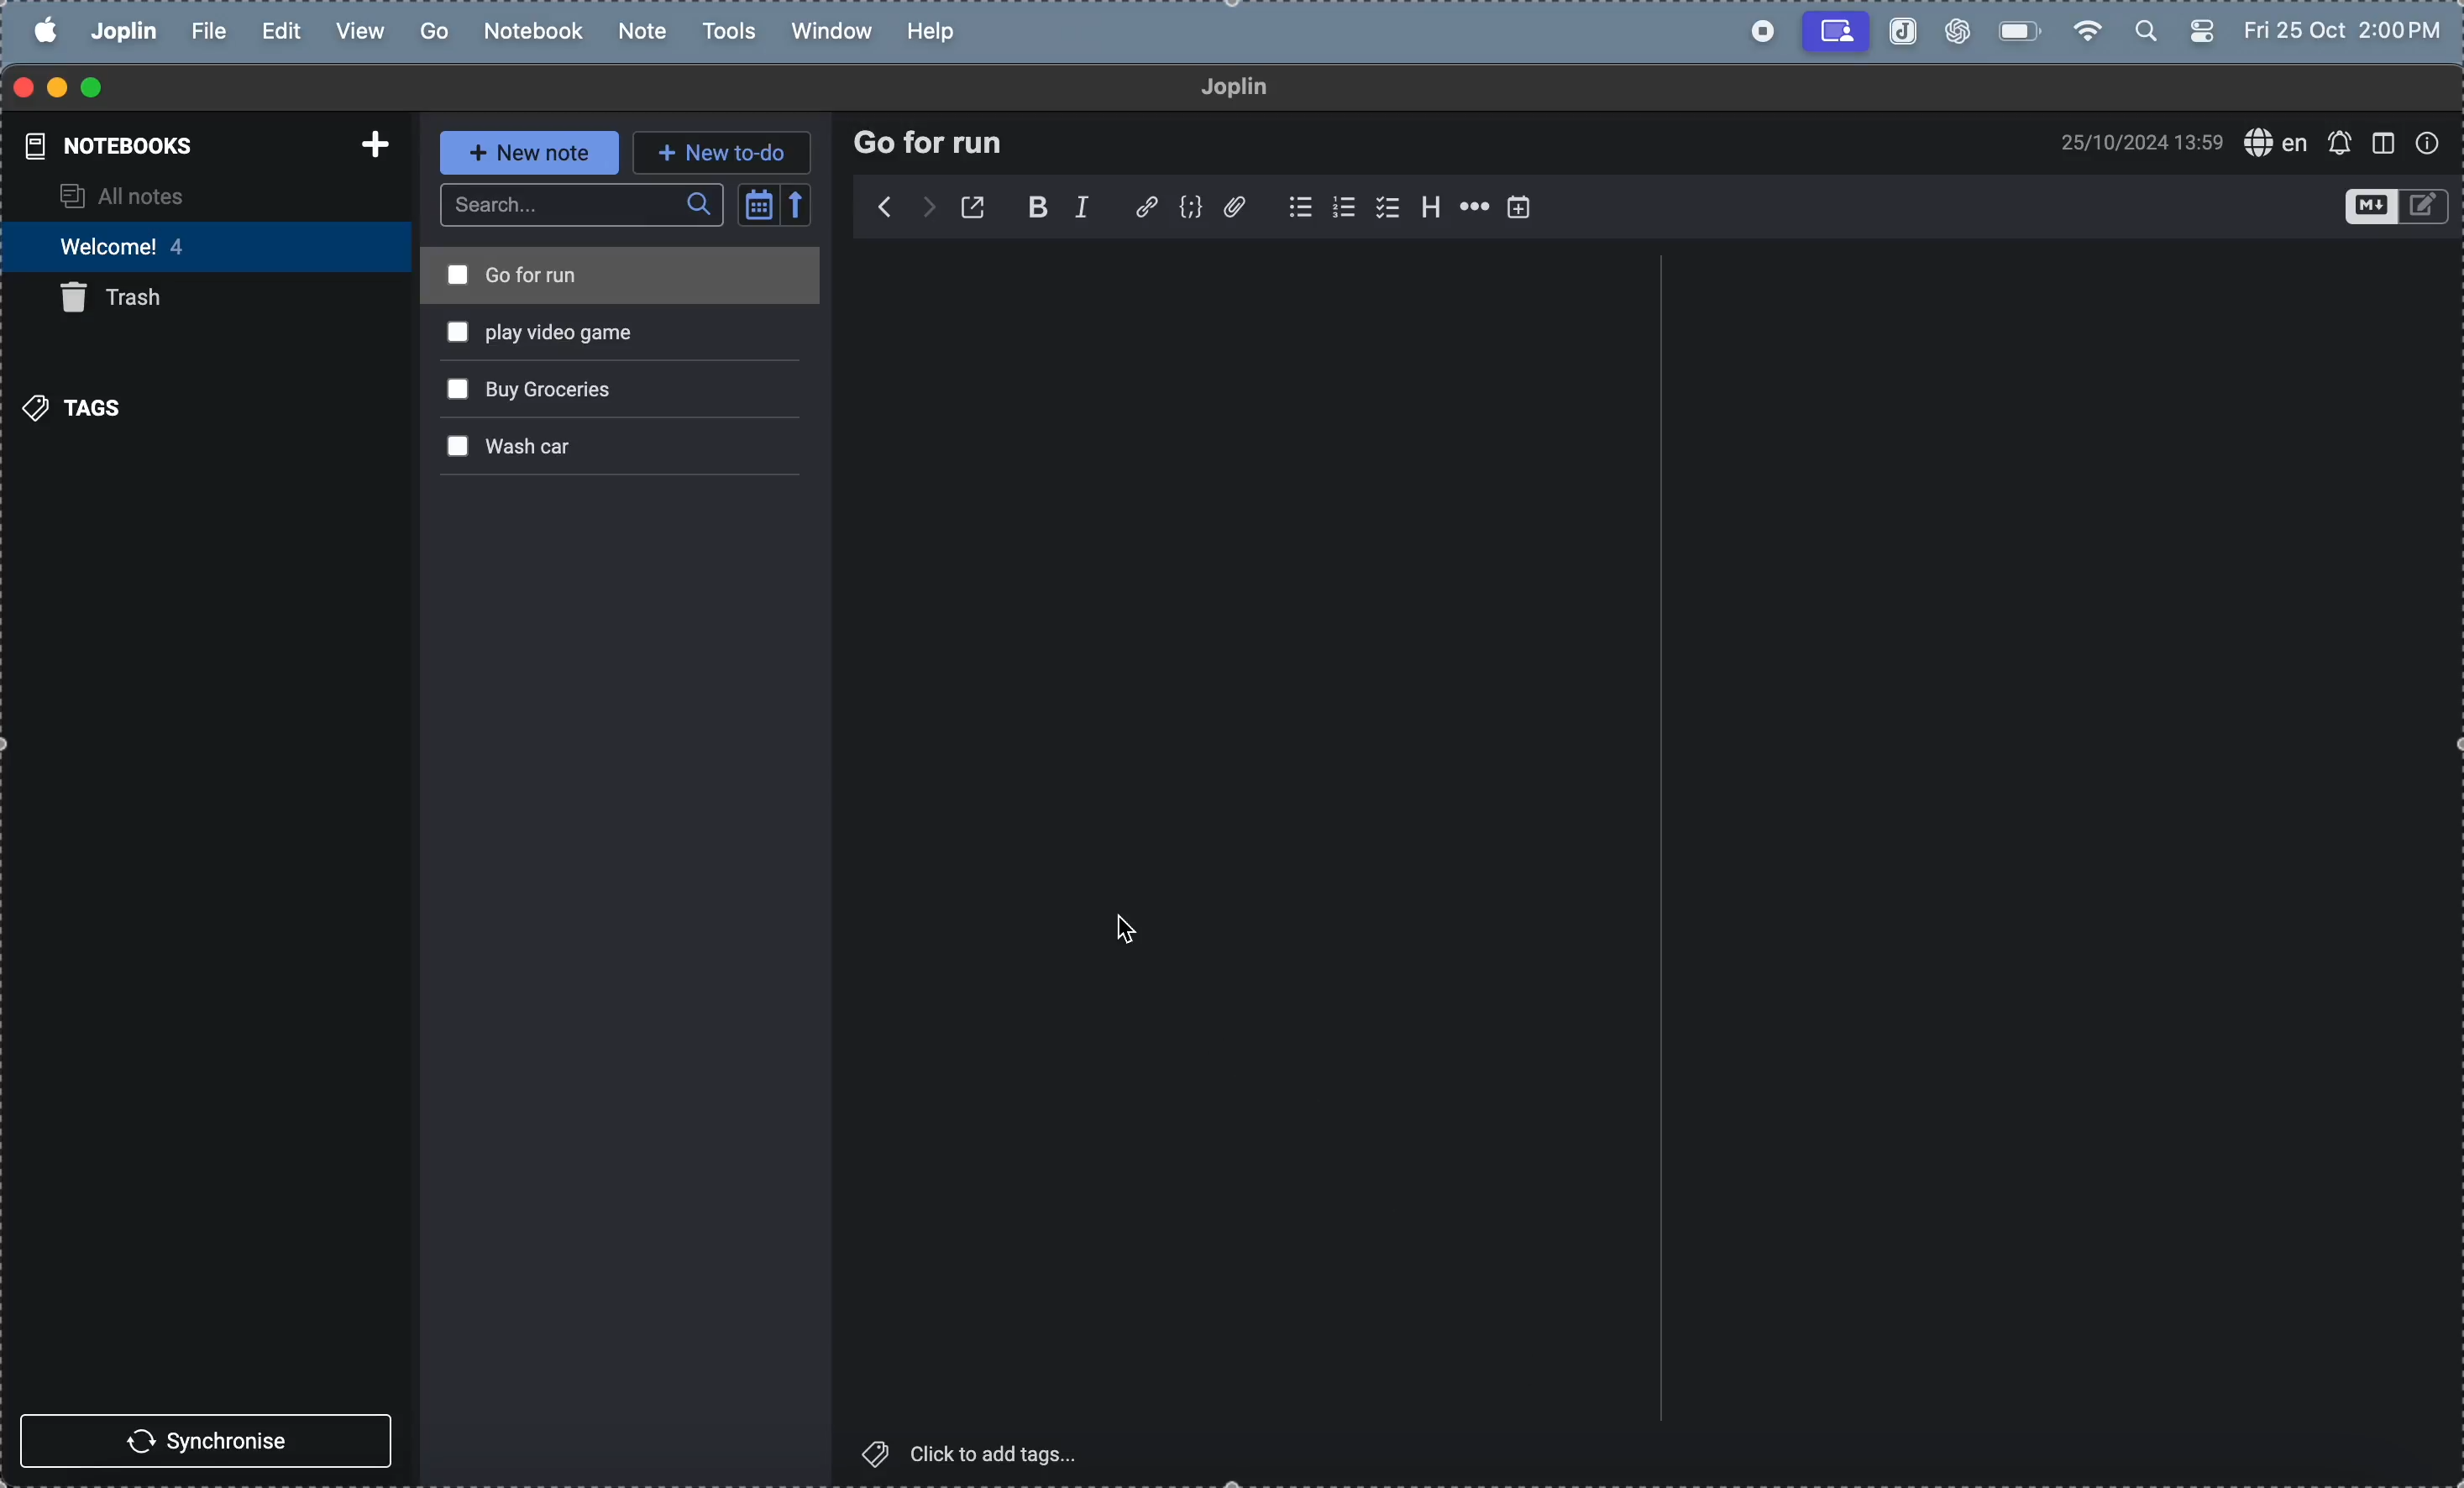  I want to click on Go, so click(435, 29).